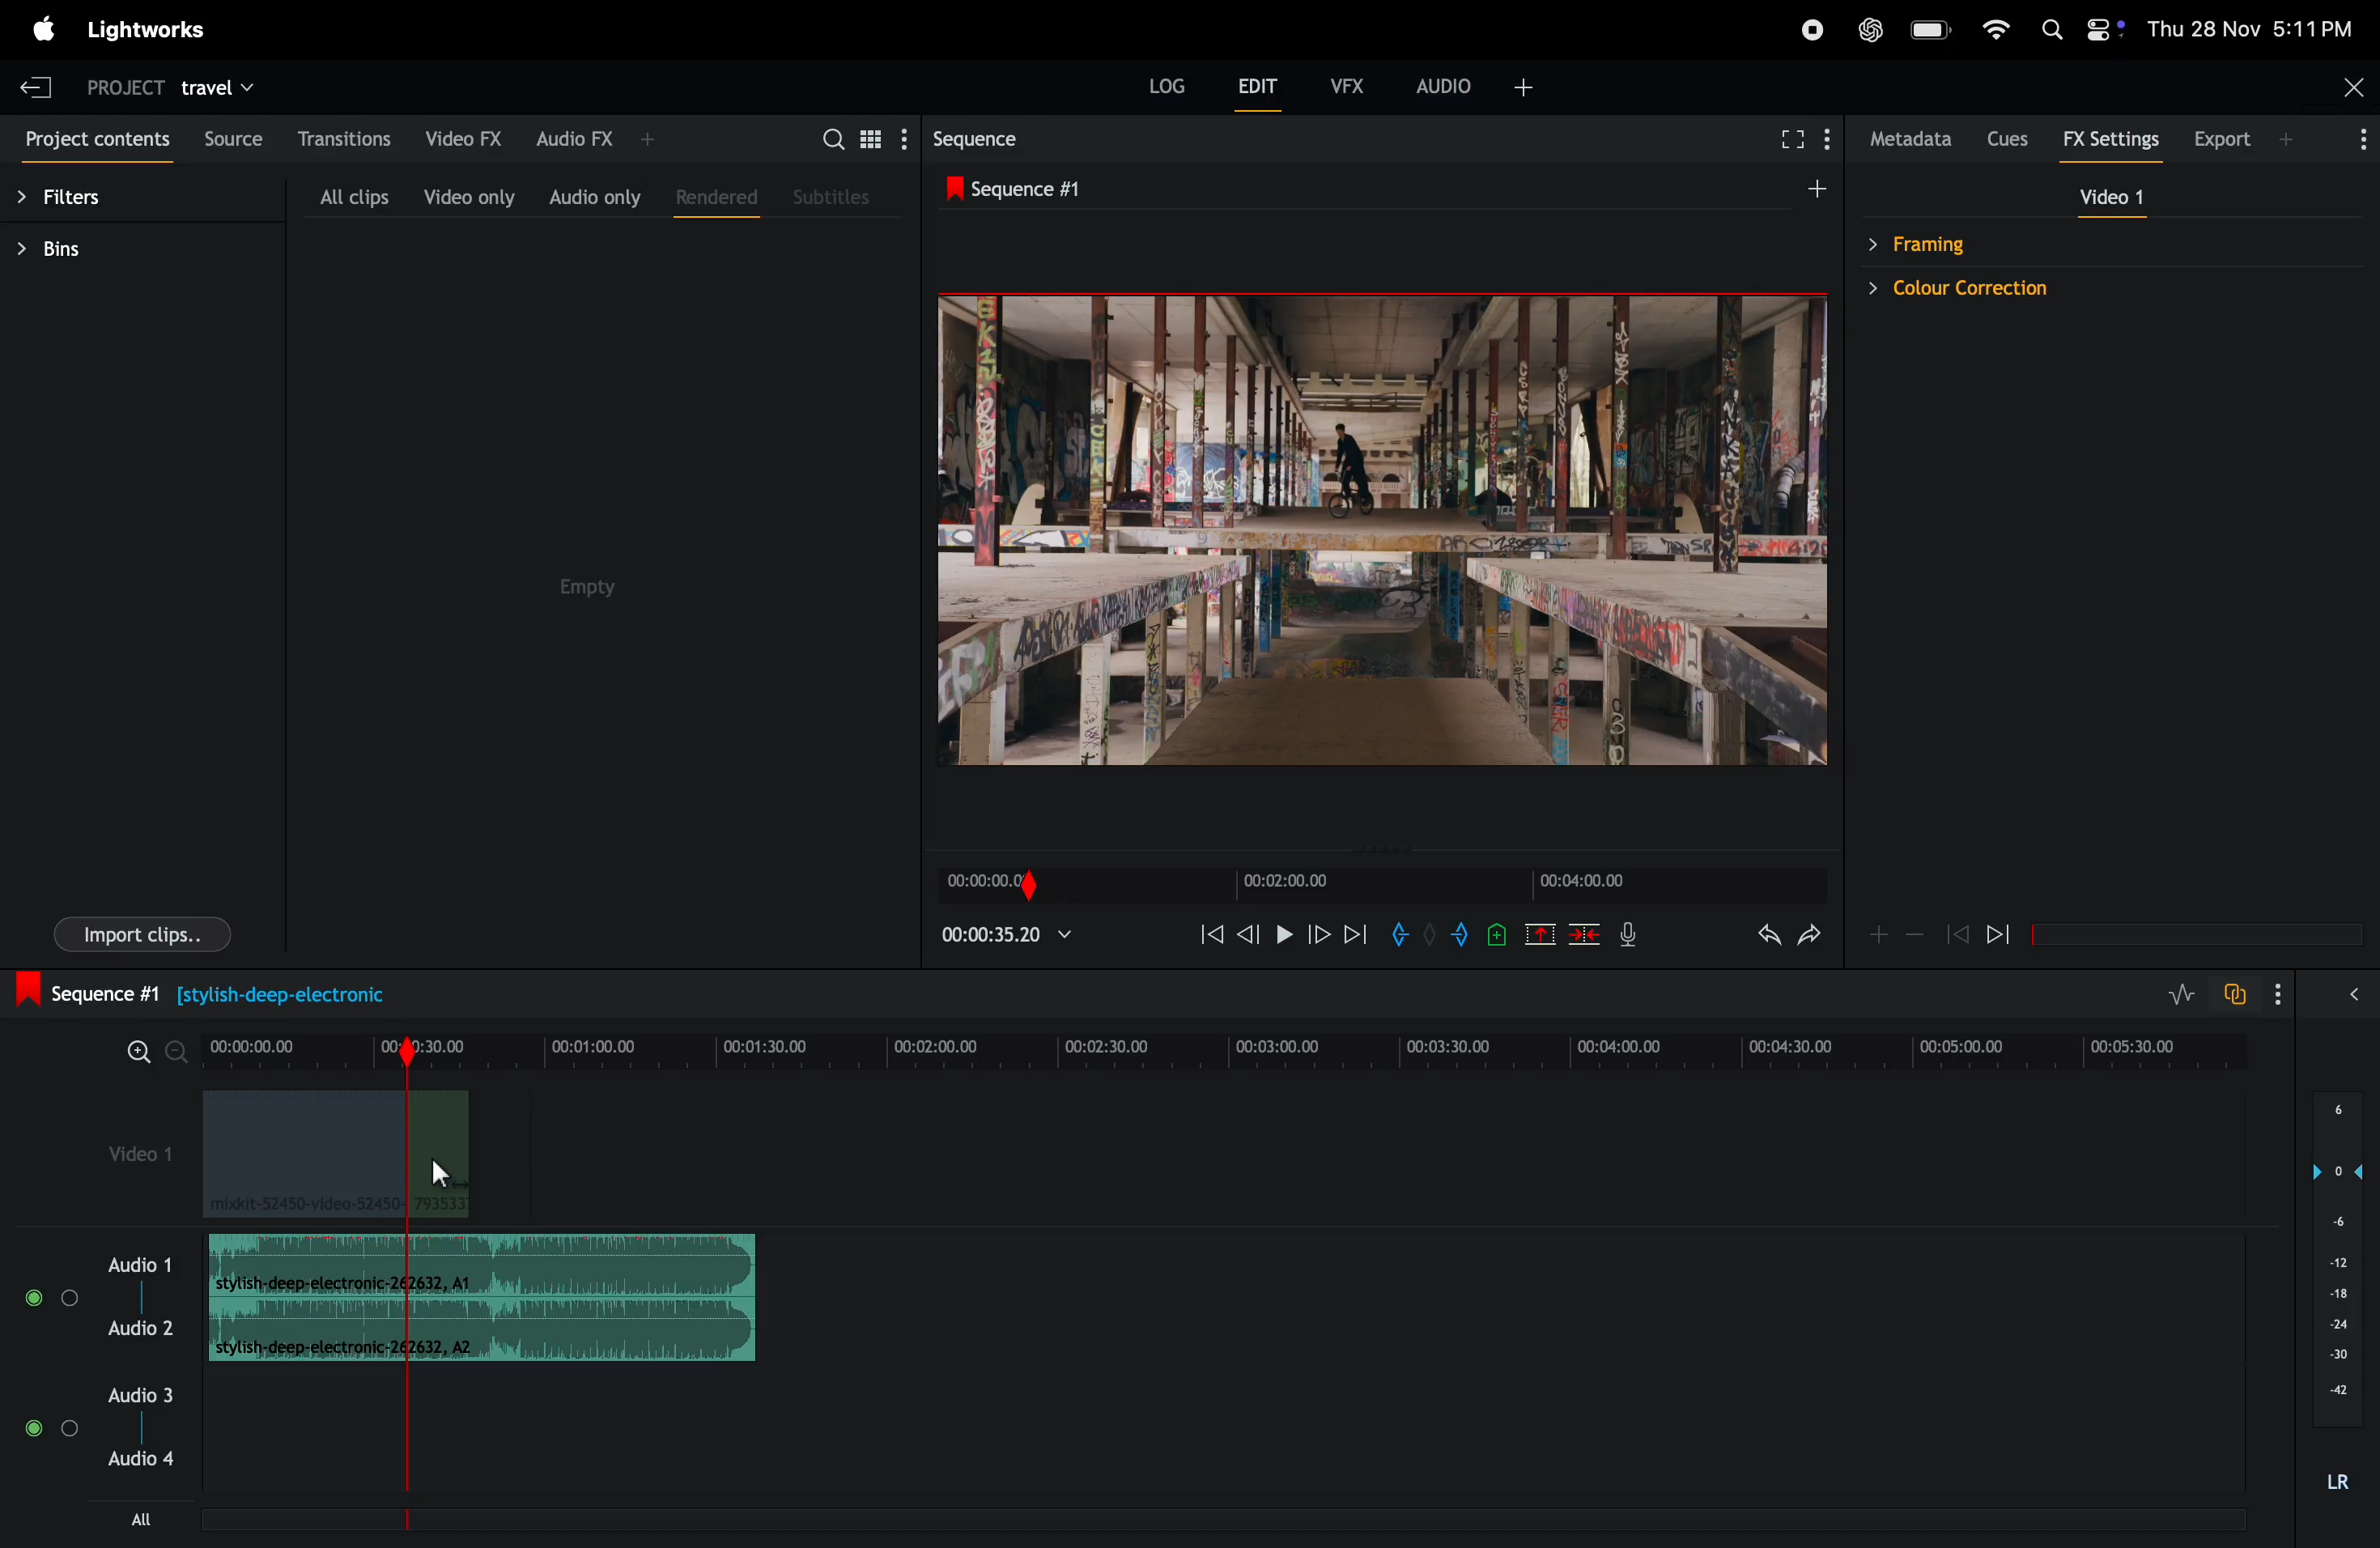 This screenshot has width=2380, height=1548. What do you see at coordinates (835, 200) in the screenshot?
I see `subtitles` at bounding box center [835, 200].